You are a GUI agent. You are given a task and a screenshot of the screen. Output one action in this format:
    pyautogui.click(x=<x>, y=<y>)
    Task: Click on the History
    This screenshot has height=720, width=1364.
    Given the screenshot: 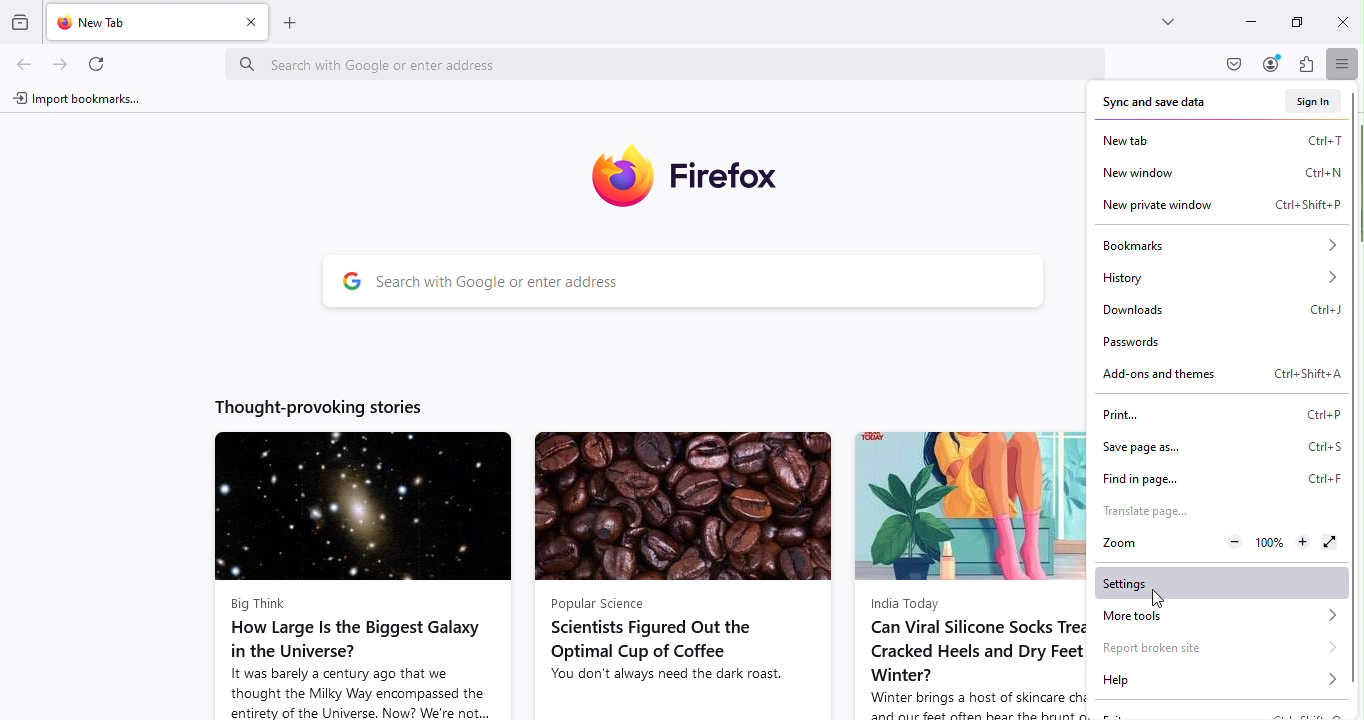 What is the action you would take?
    pyautogui.click(x=1217, y=277)
    